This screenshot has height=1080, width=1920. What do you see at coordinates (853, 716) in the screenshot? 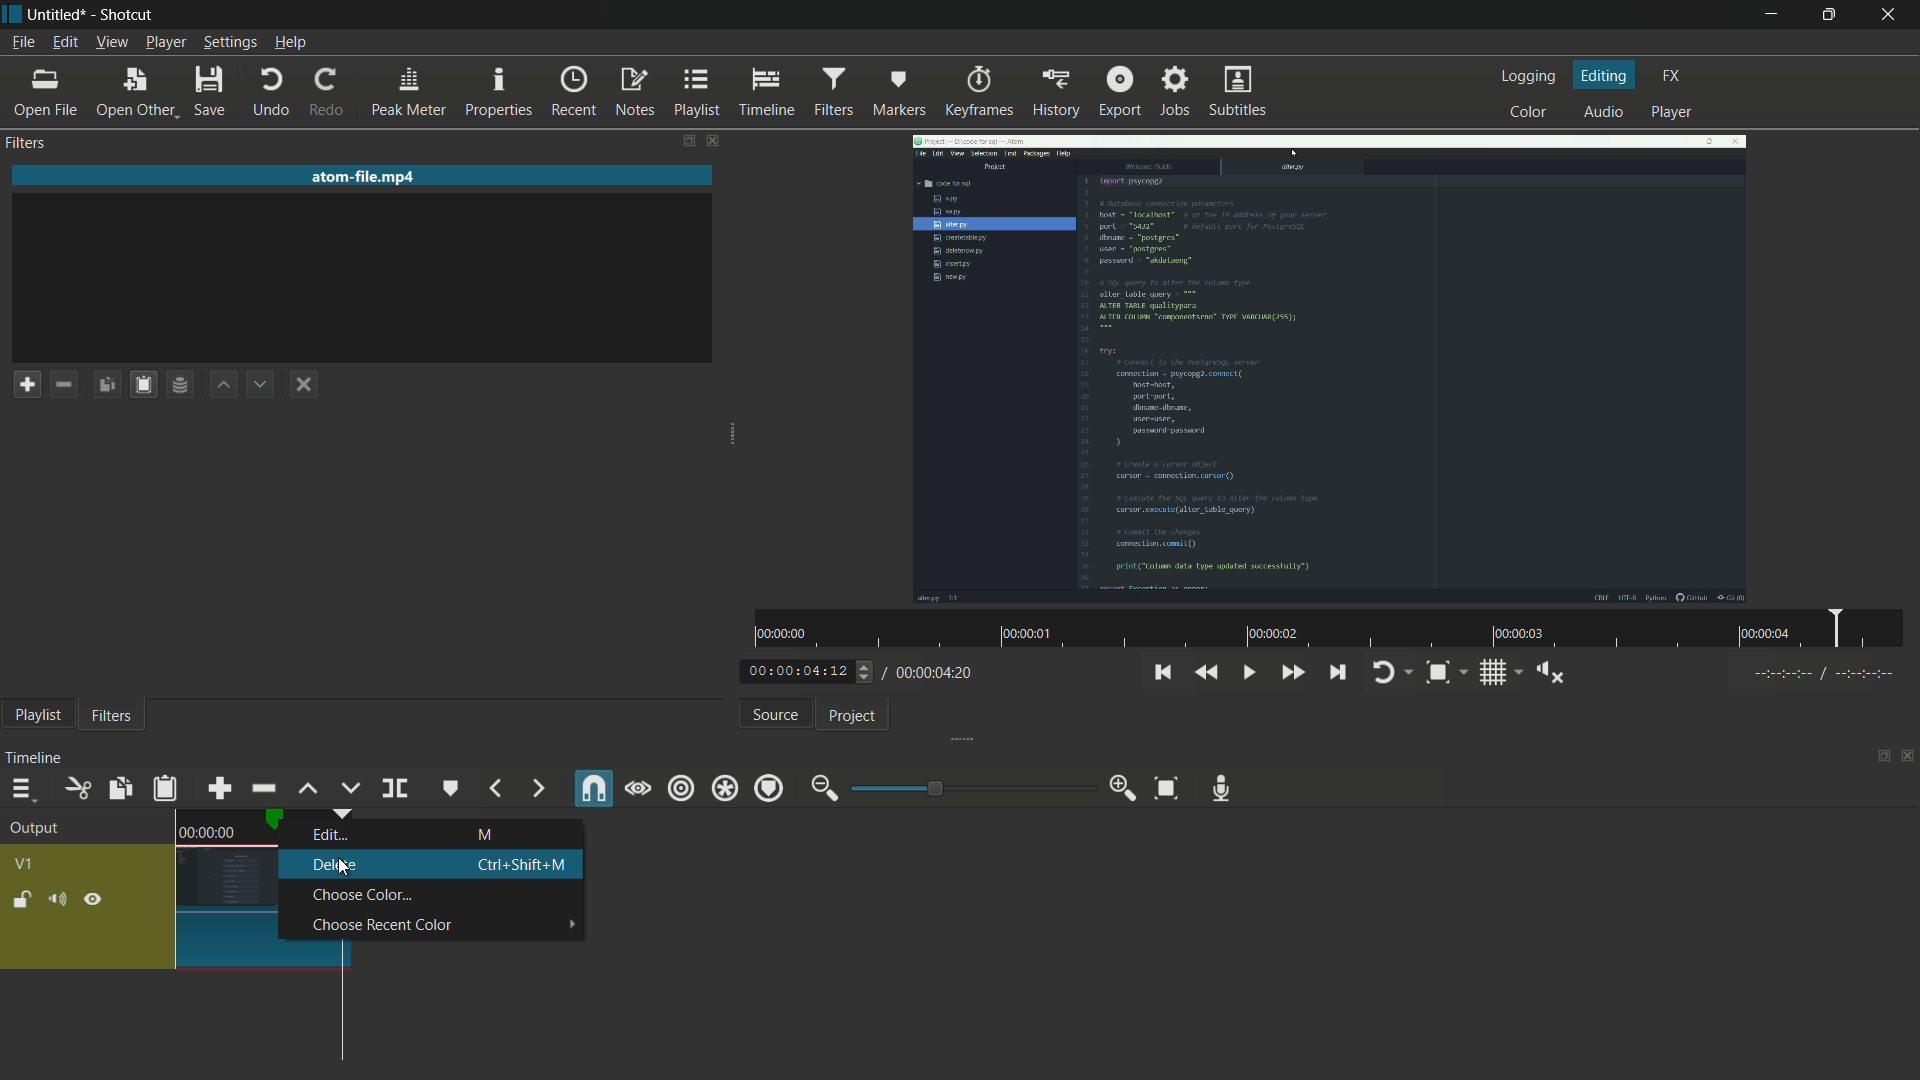
I see `project` at bounding box center [853, 716].